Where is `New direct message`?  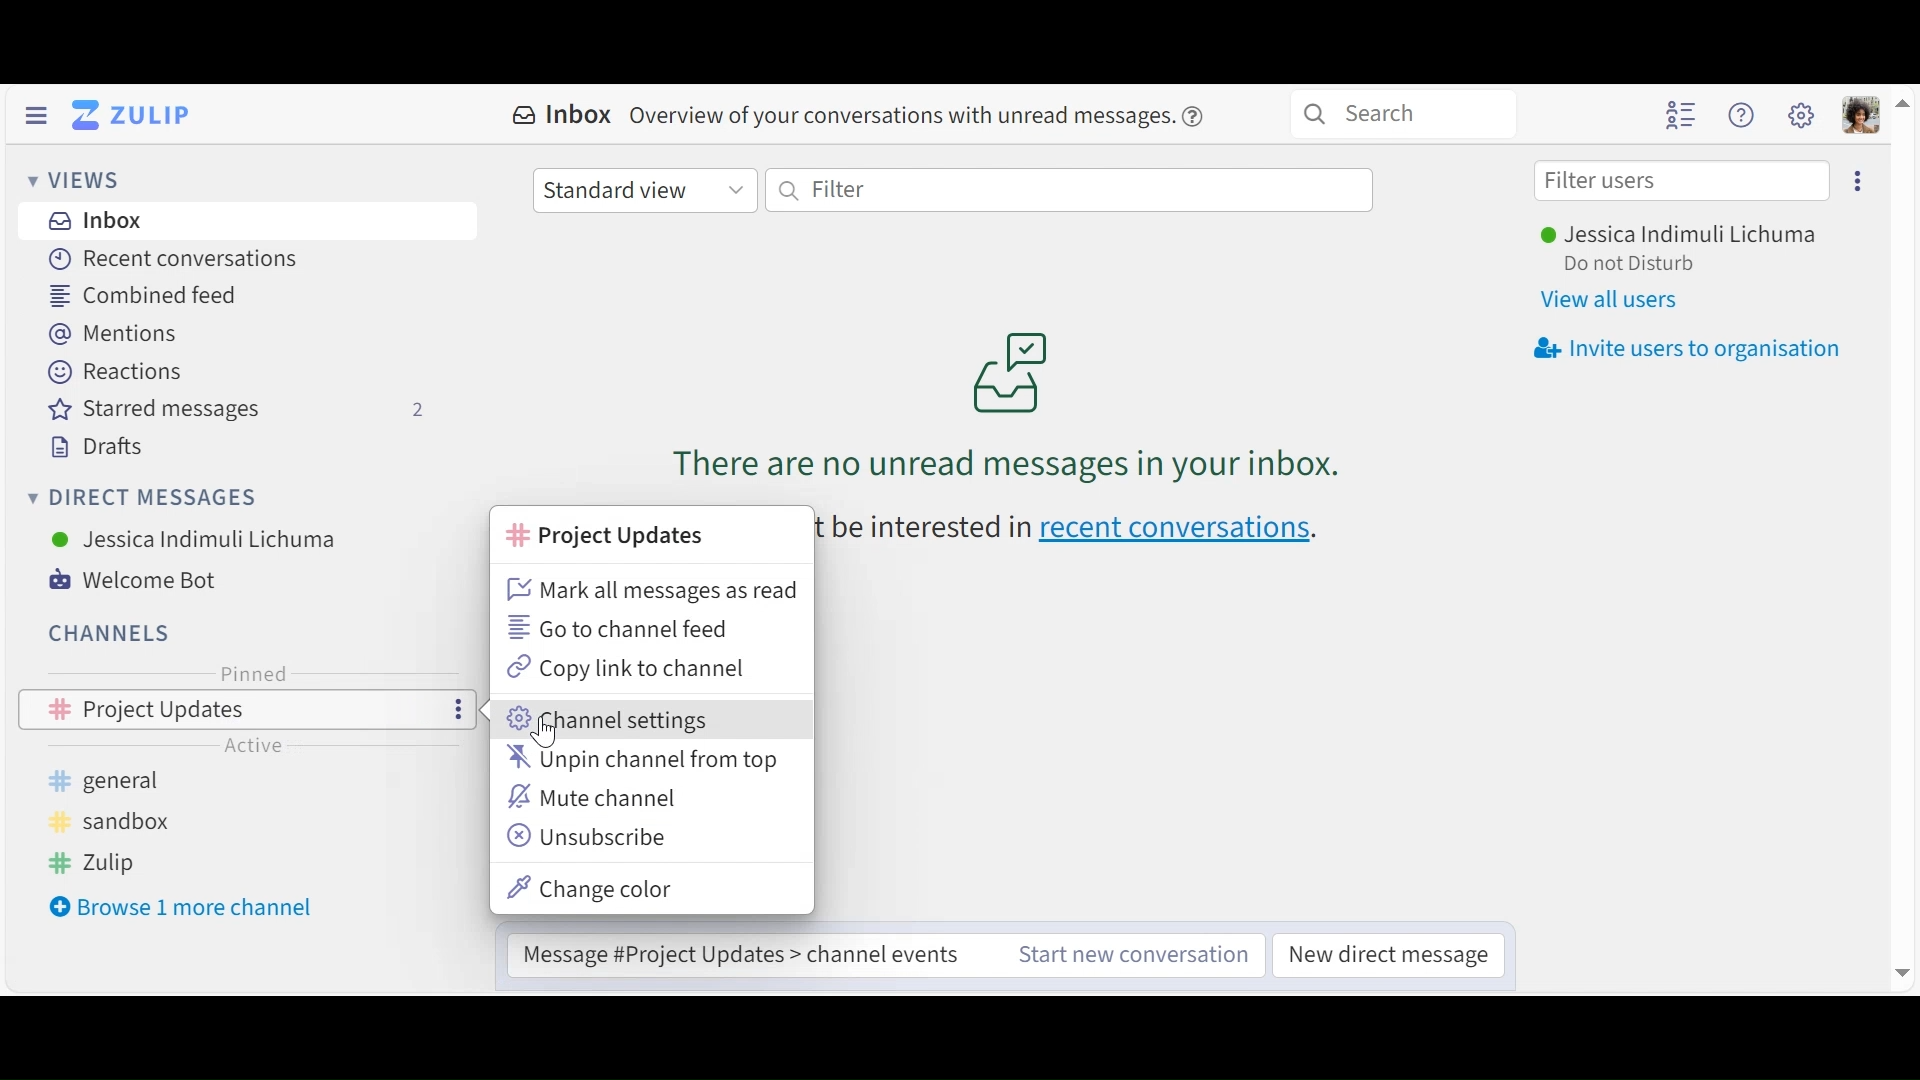
New direct message is located at coordinates (1387, 957).